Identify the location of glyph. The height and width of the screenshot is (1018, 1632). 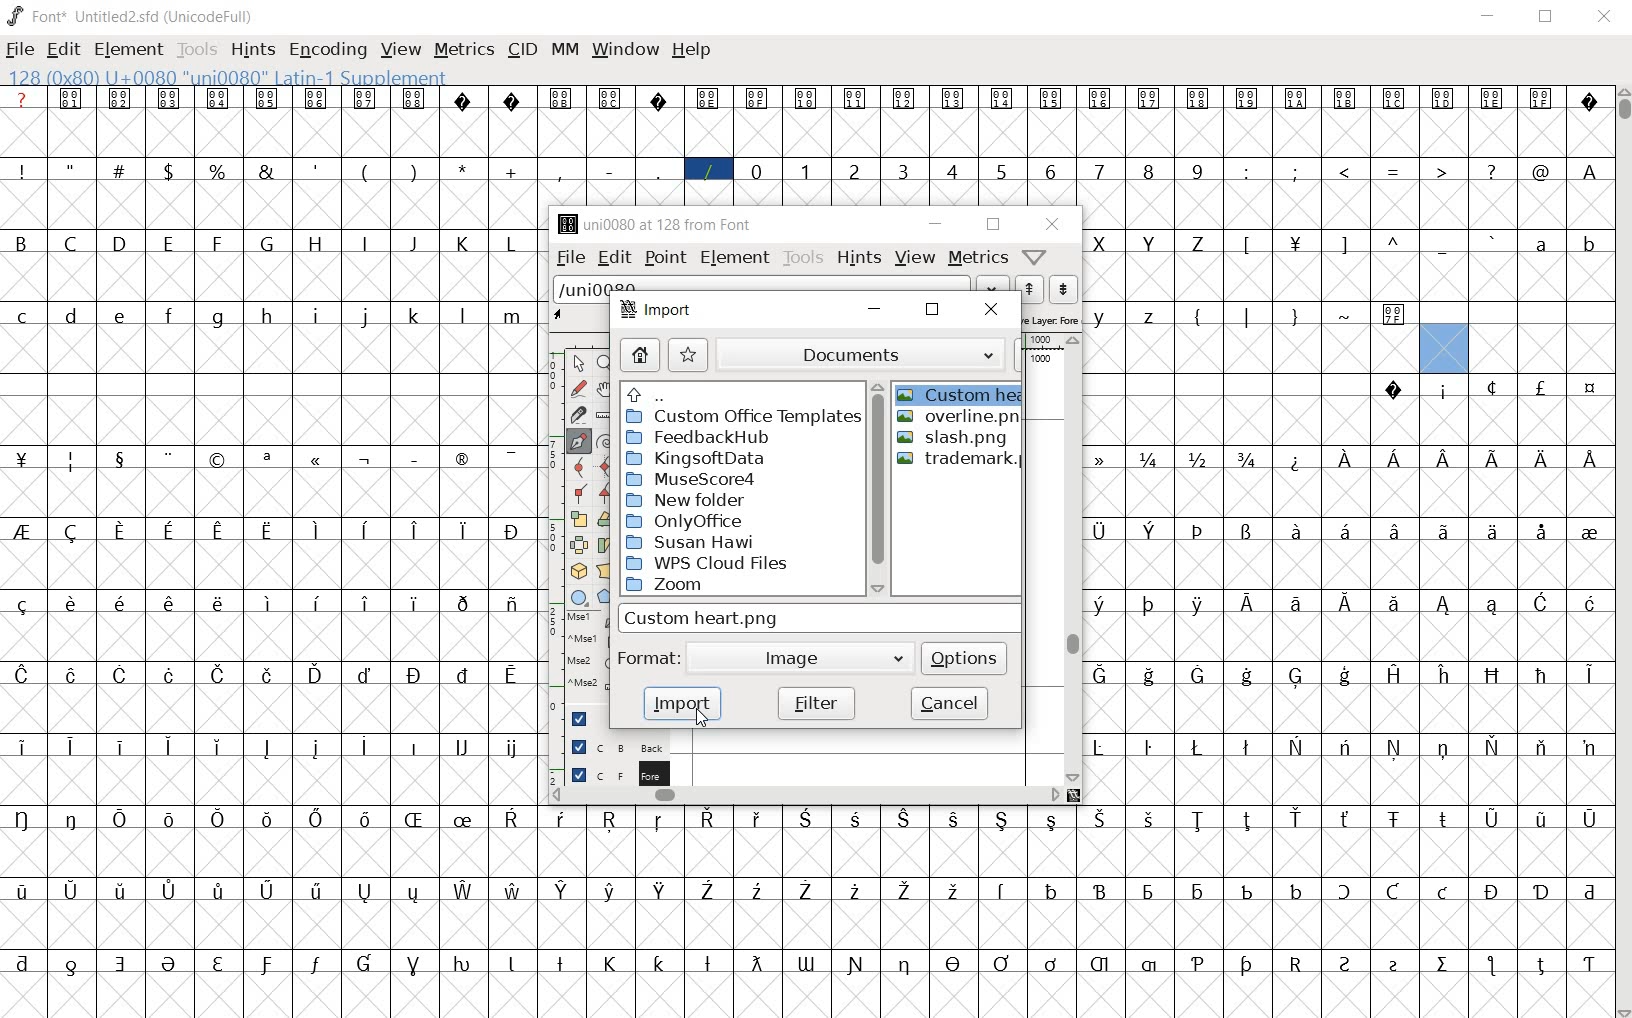
(1198, 99).